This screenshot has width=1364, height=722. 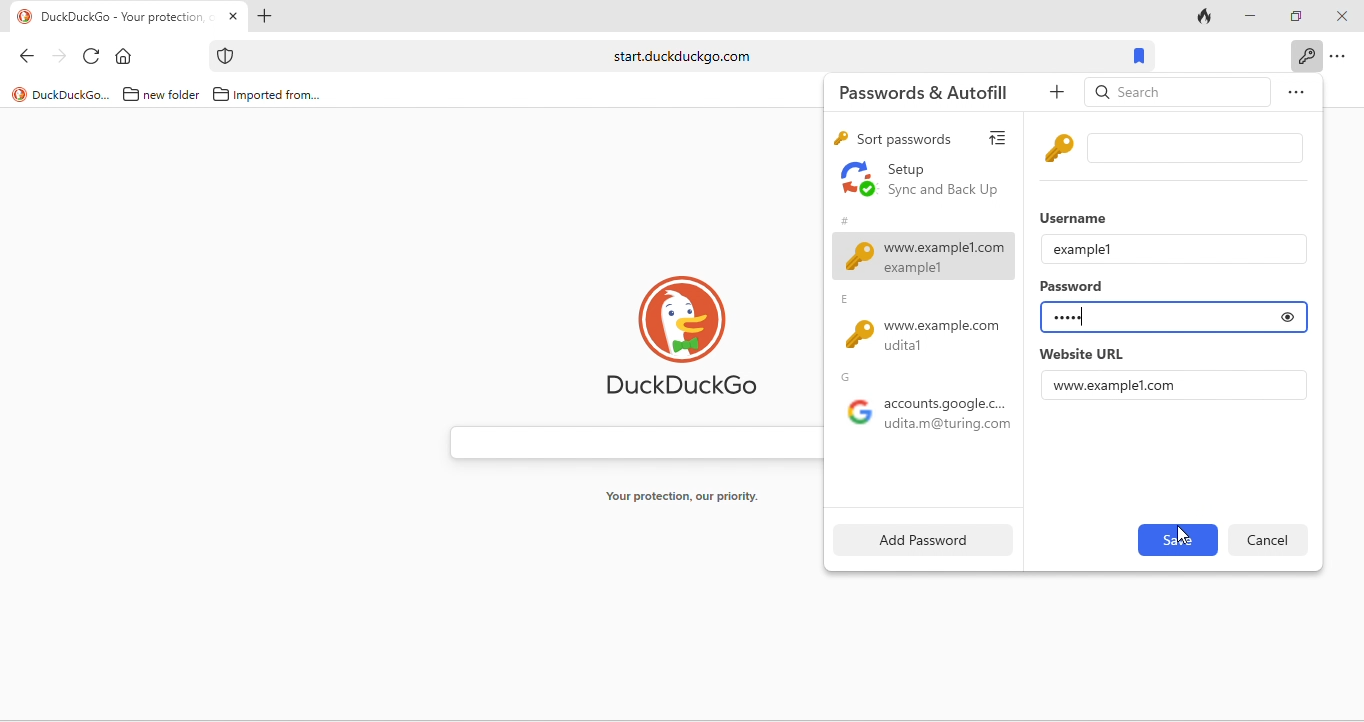 What do you see at coordinates (1206, 15) in the screenshot?
I see `track tab` at bounding box center [1206, 15].